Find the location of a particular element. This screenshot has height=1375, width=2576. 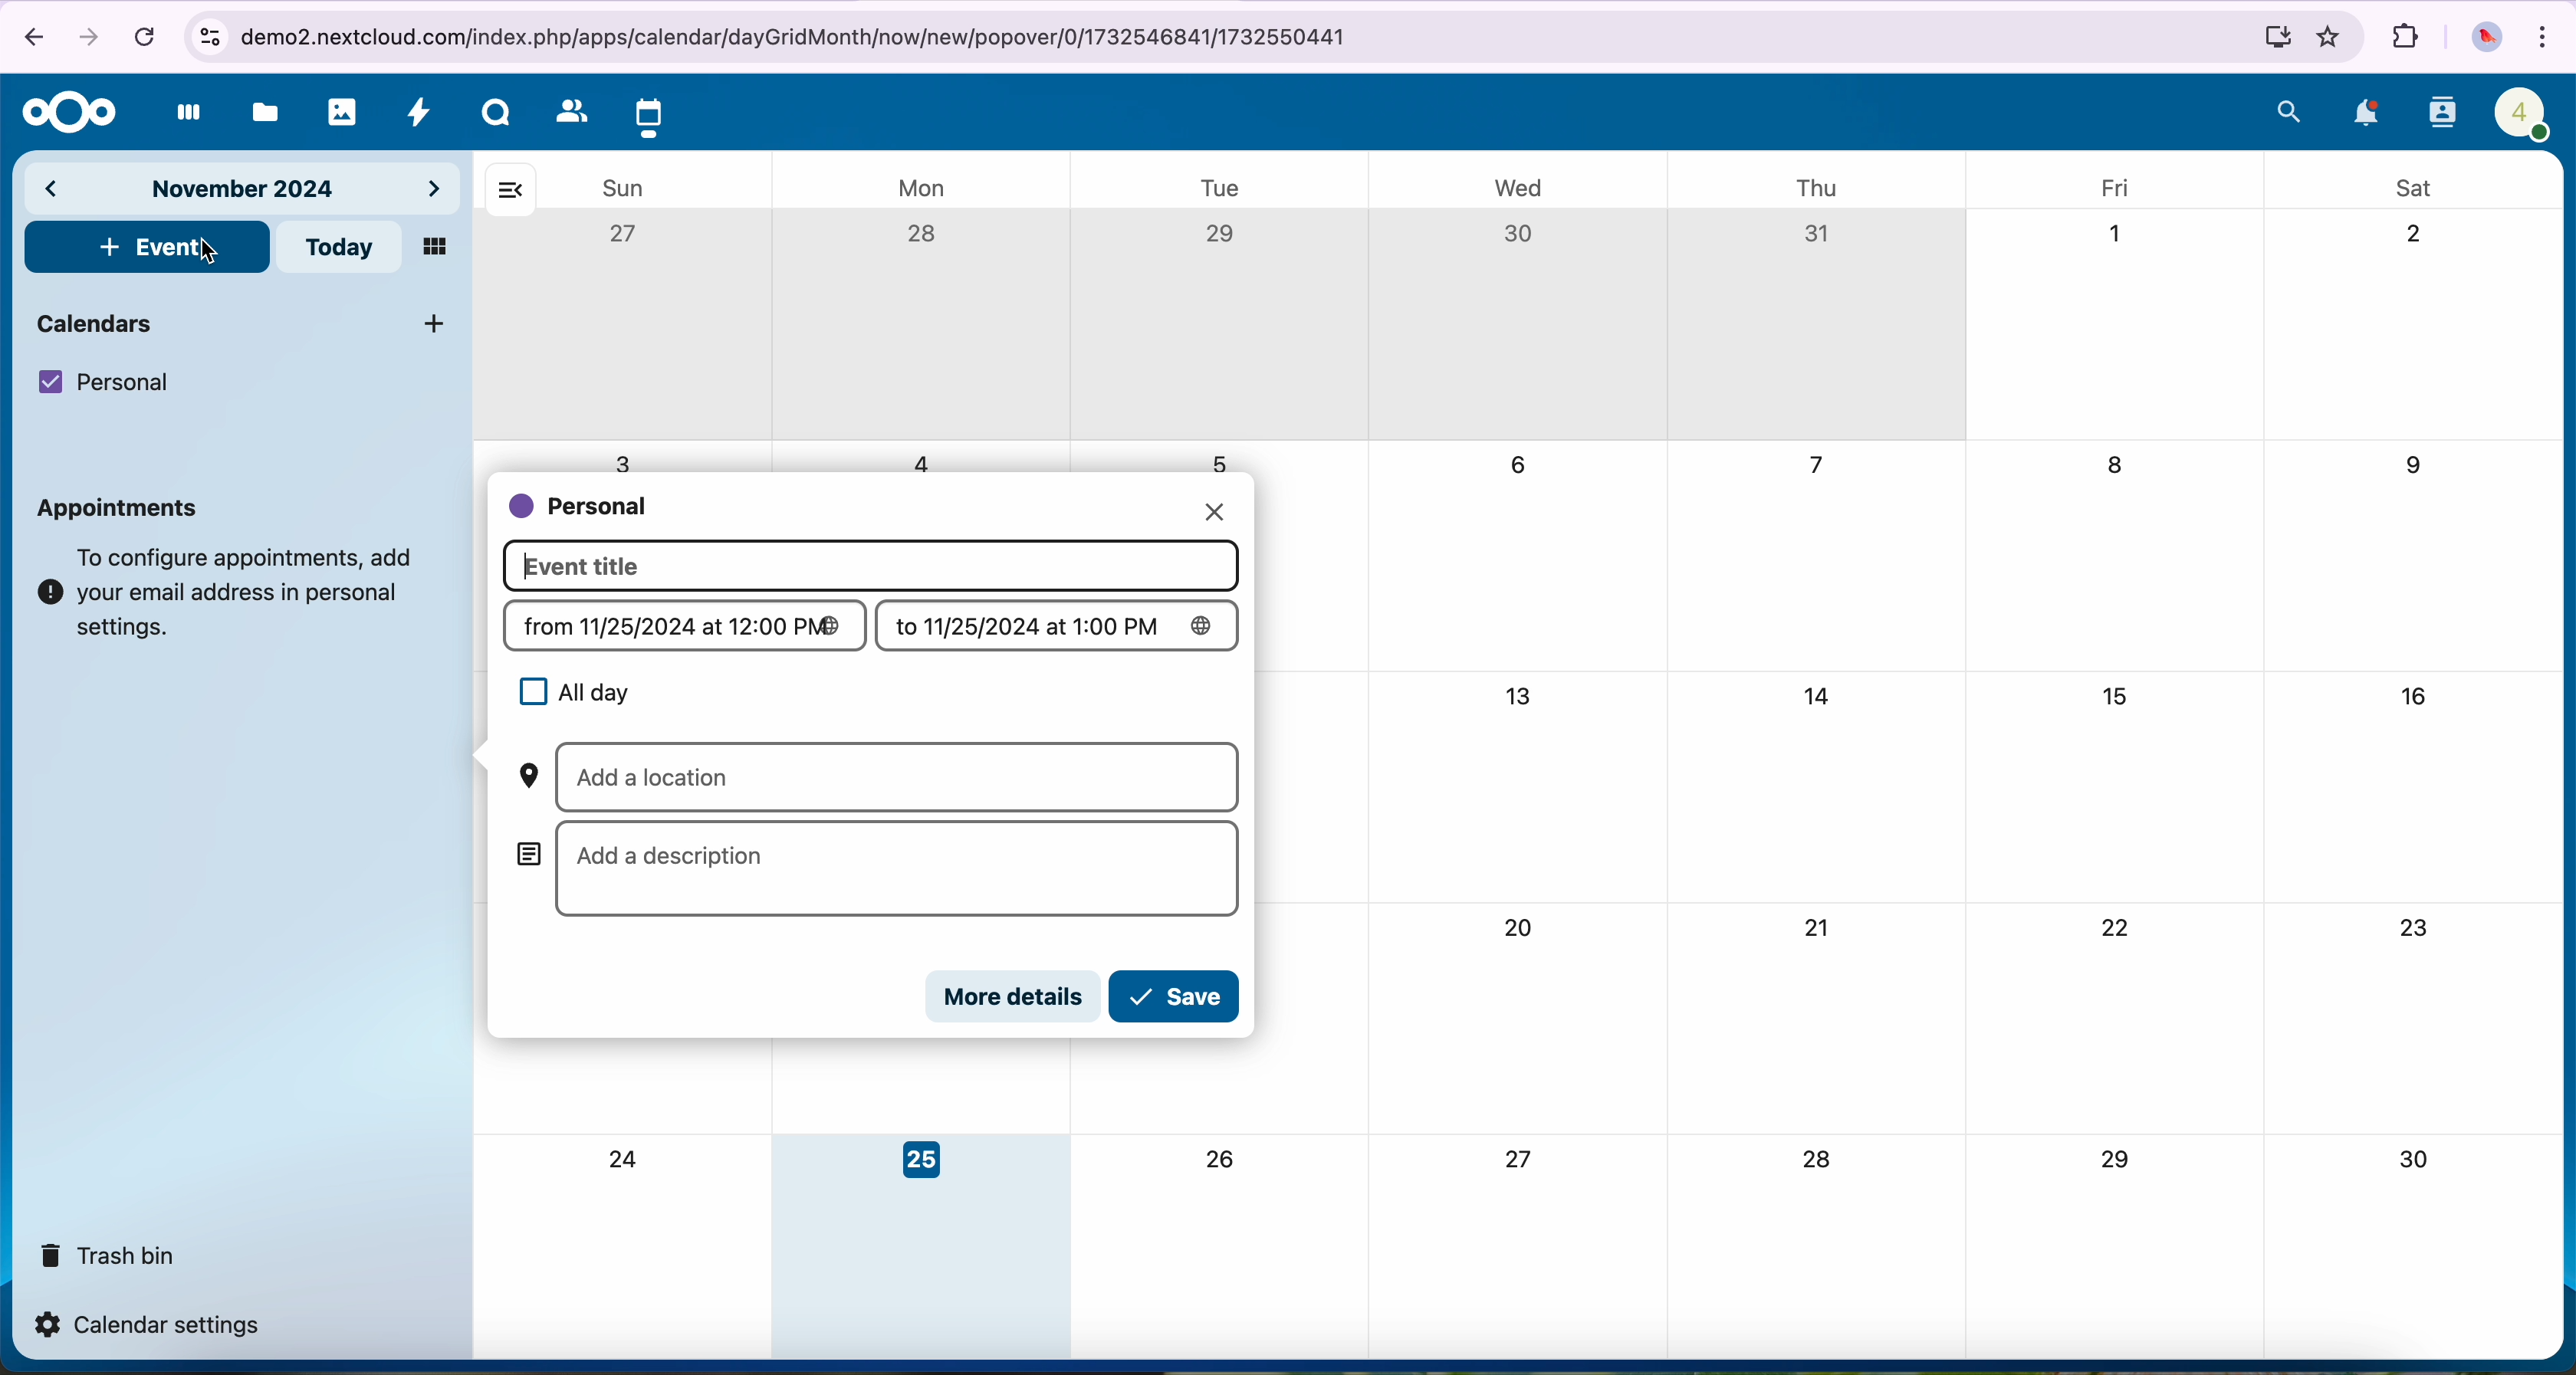

customize and control Google Chrome is located at coordinates (2545, 35).